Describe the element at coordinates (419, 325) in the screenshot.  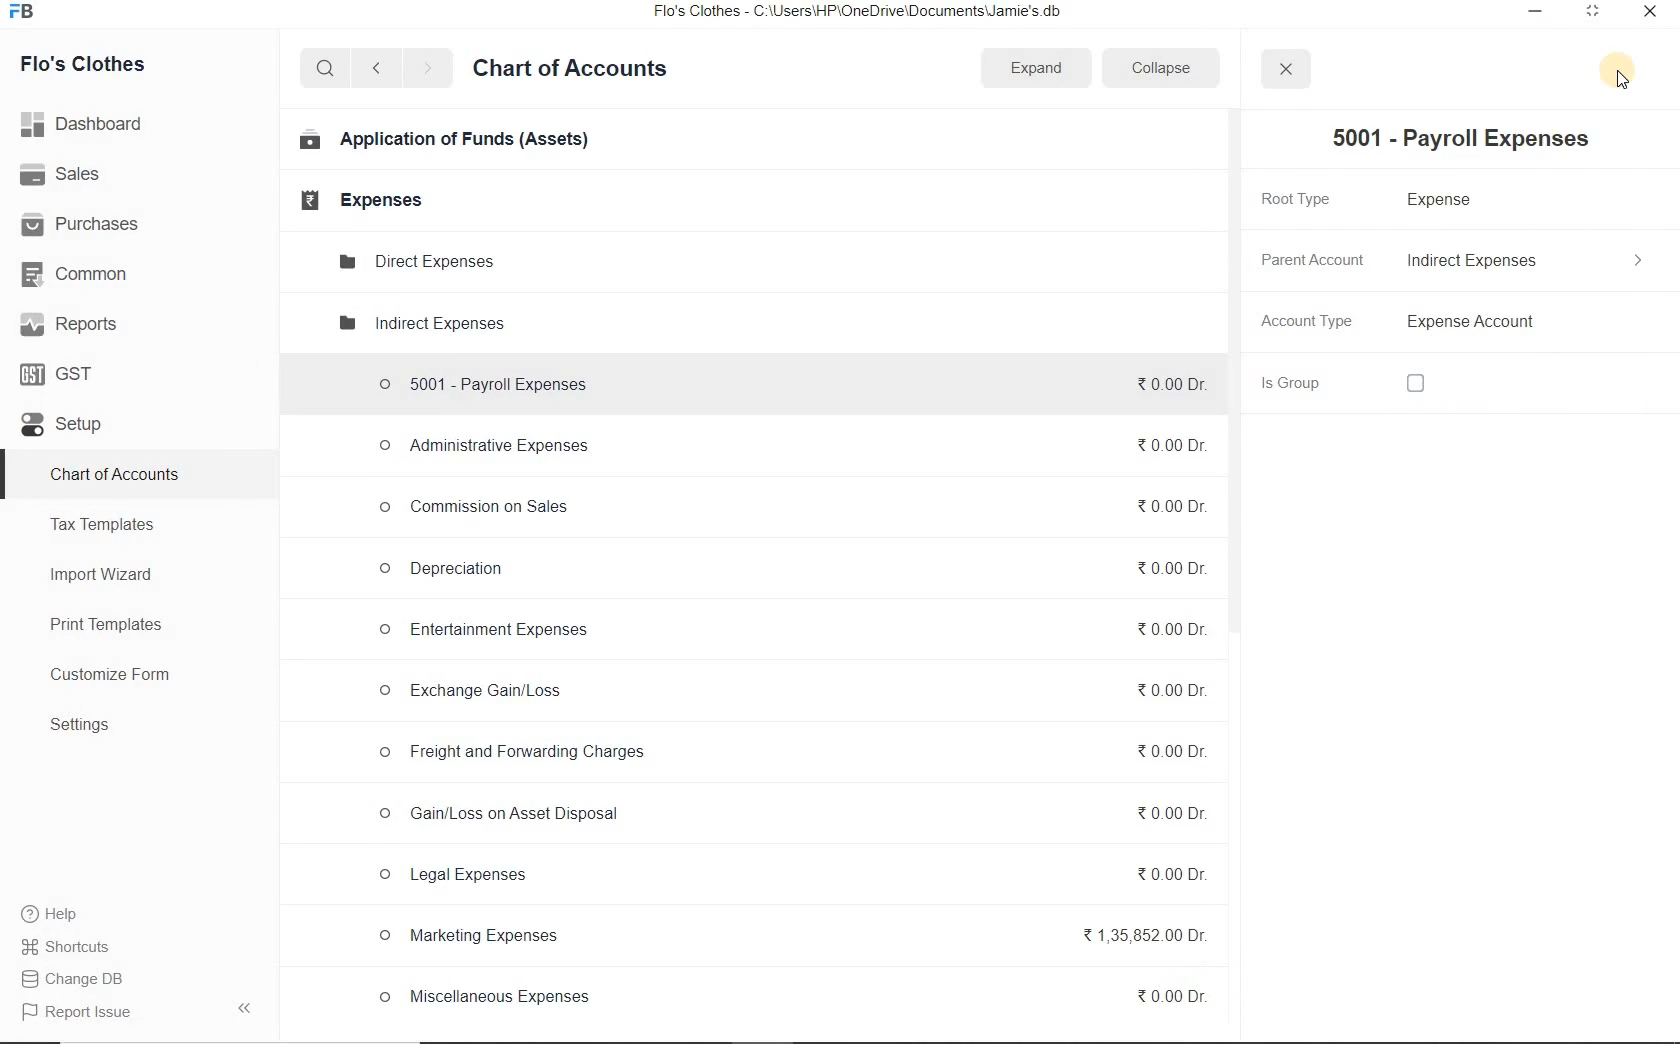
I see `Indirect expenses` at that location.